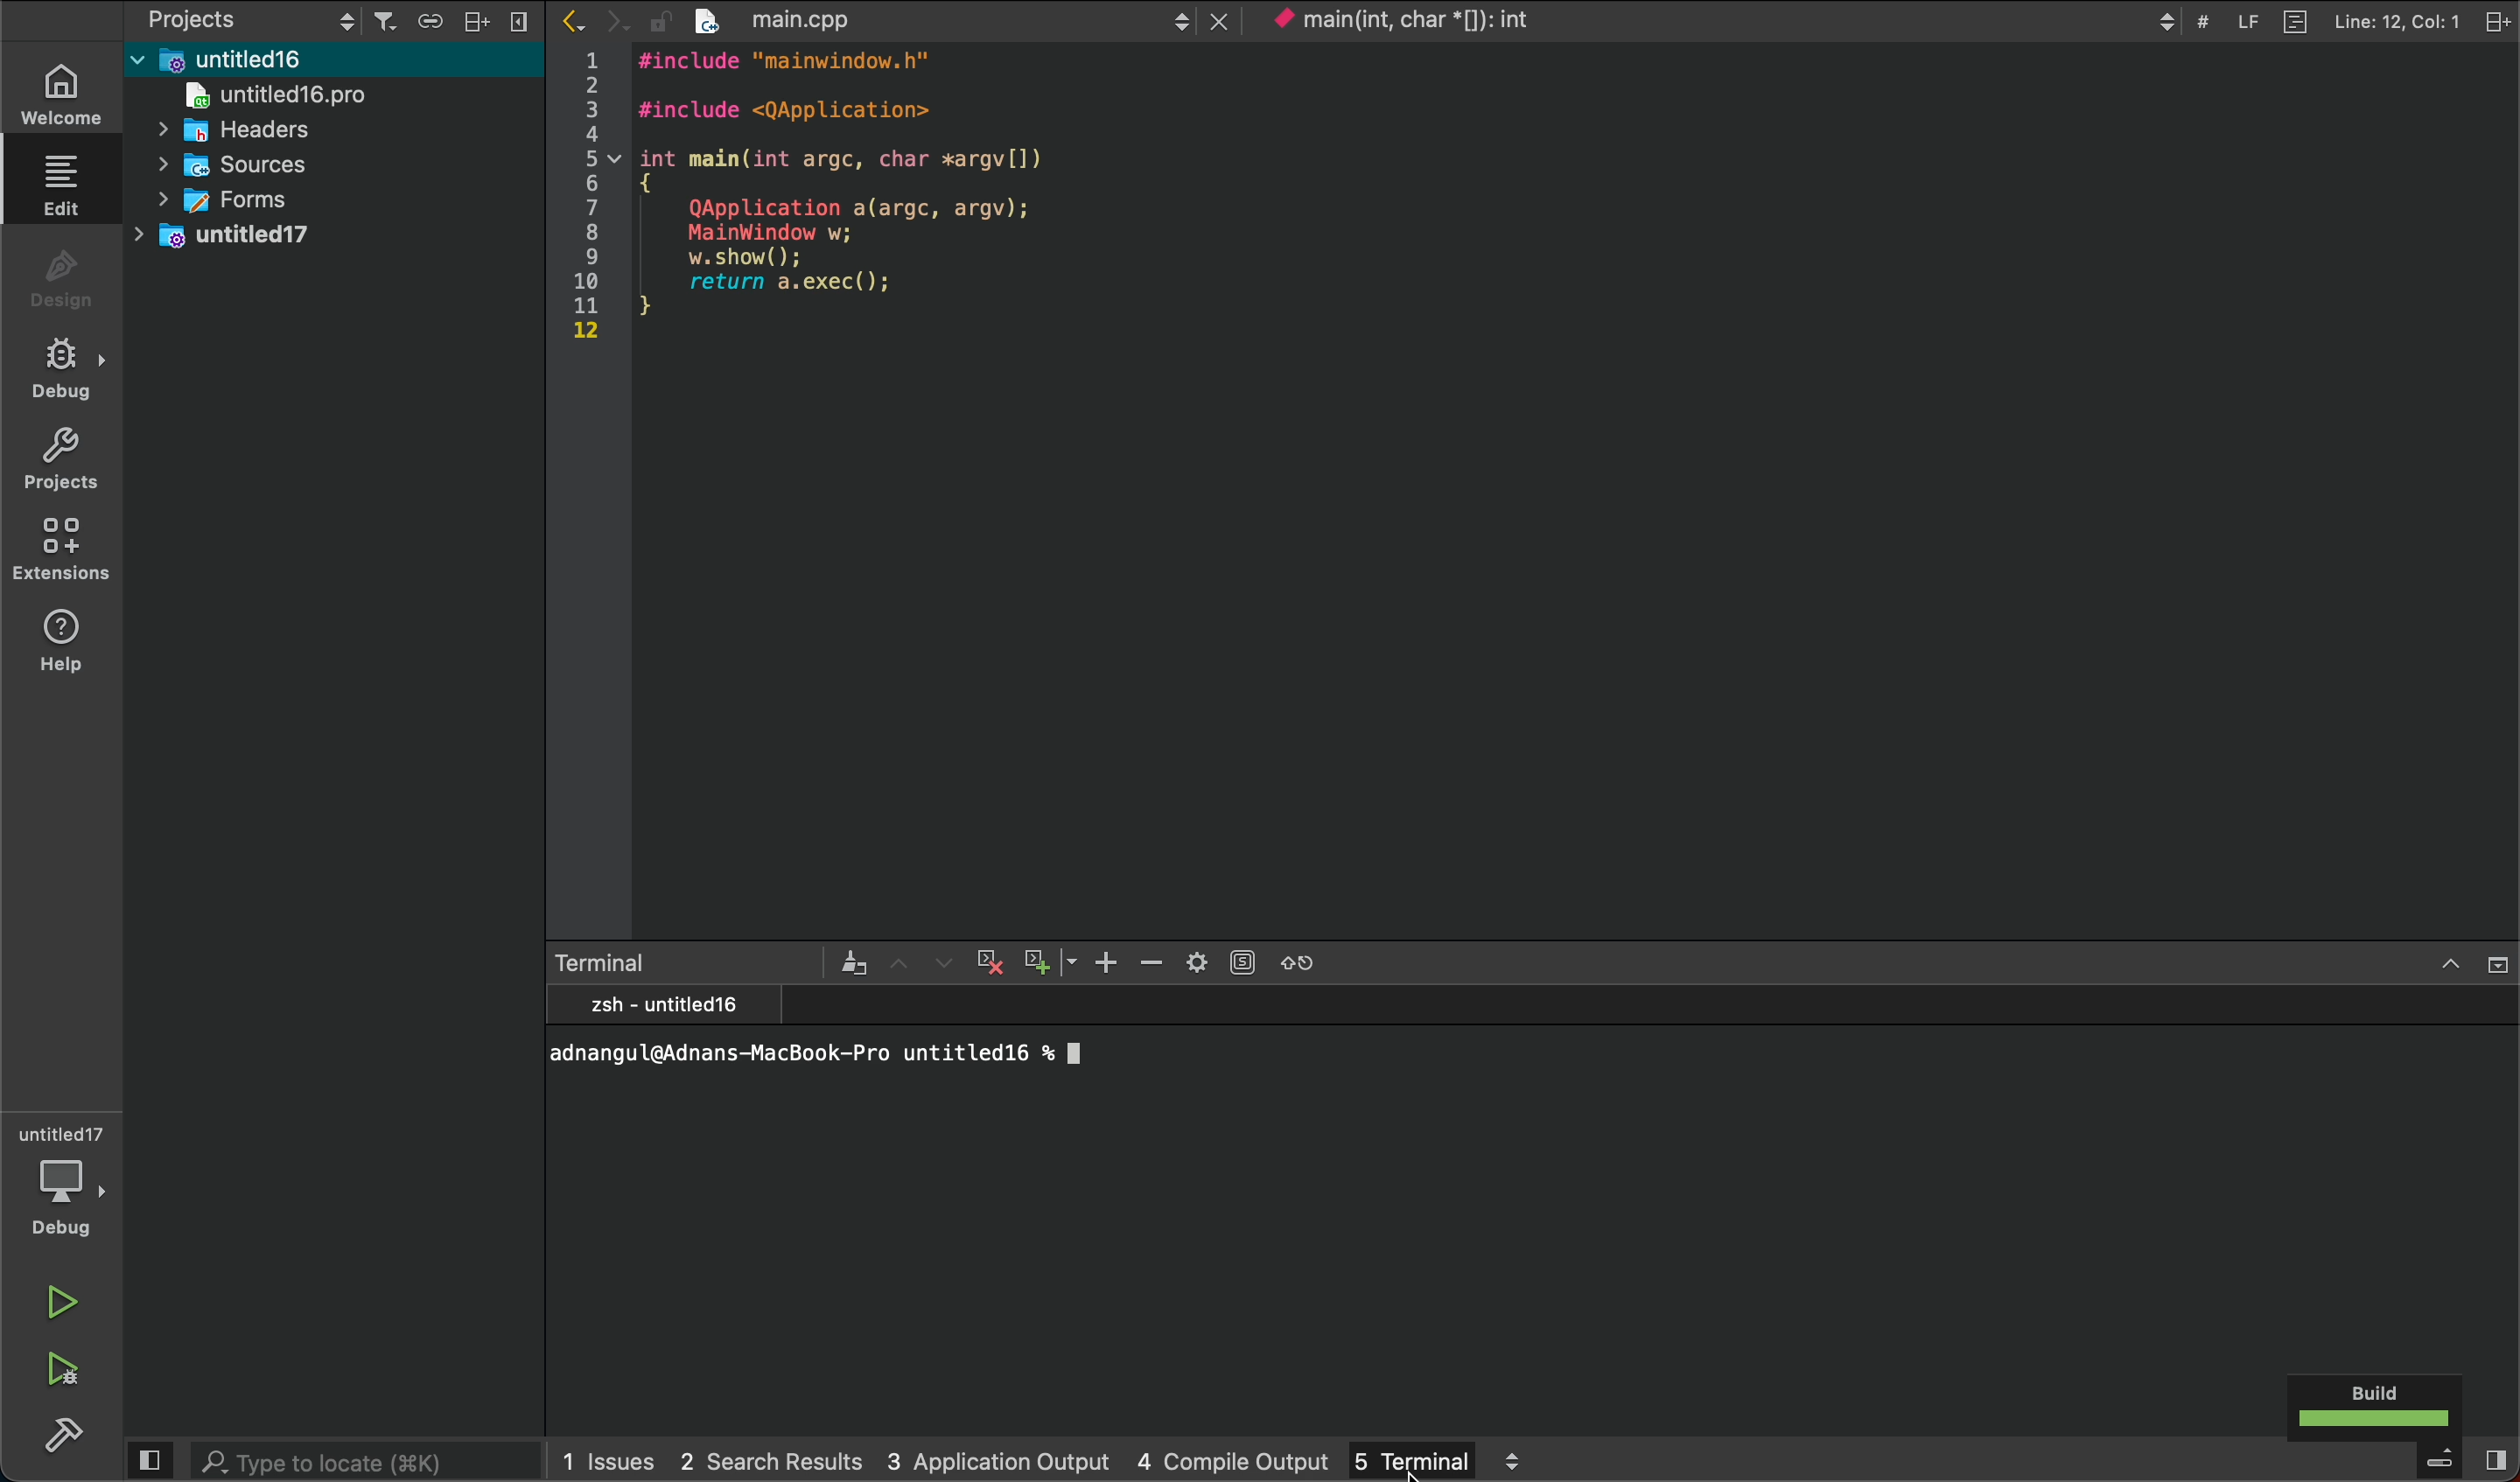  What do you see at coordinates (56, 645) in the screenshot?
I see `help` at bounding box center [56, 645].